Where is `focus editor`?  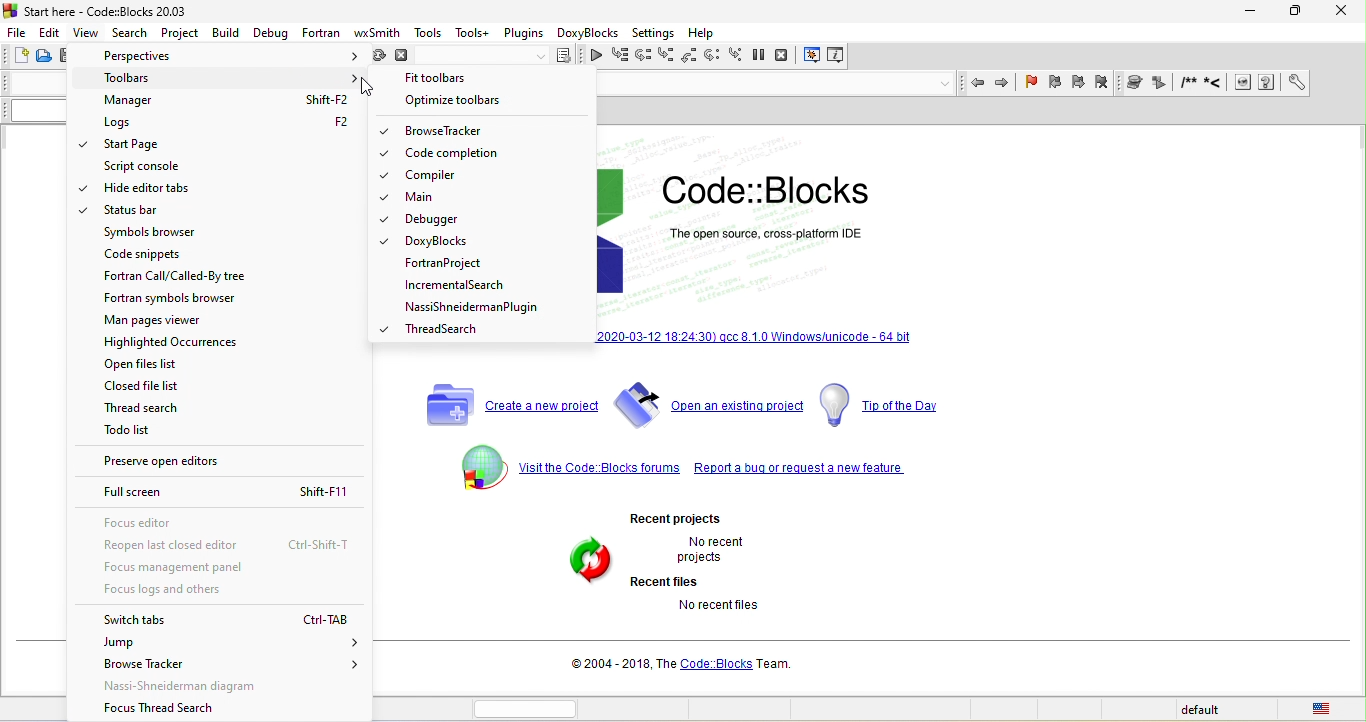 focus editor is located at coordinates (149, 522).